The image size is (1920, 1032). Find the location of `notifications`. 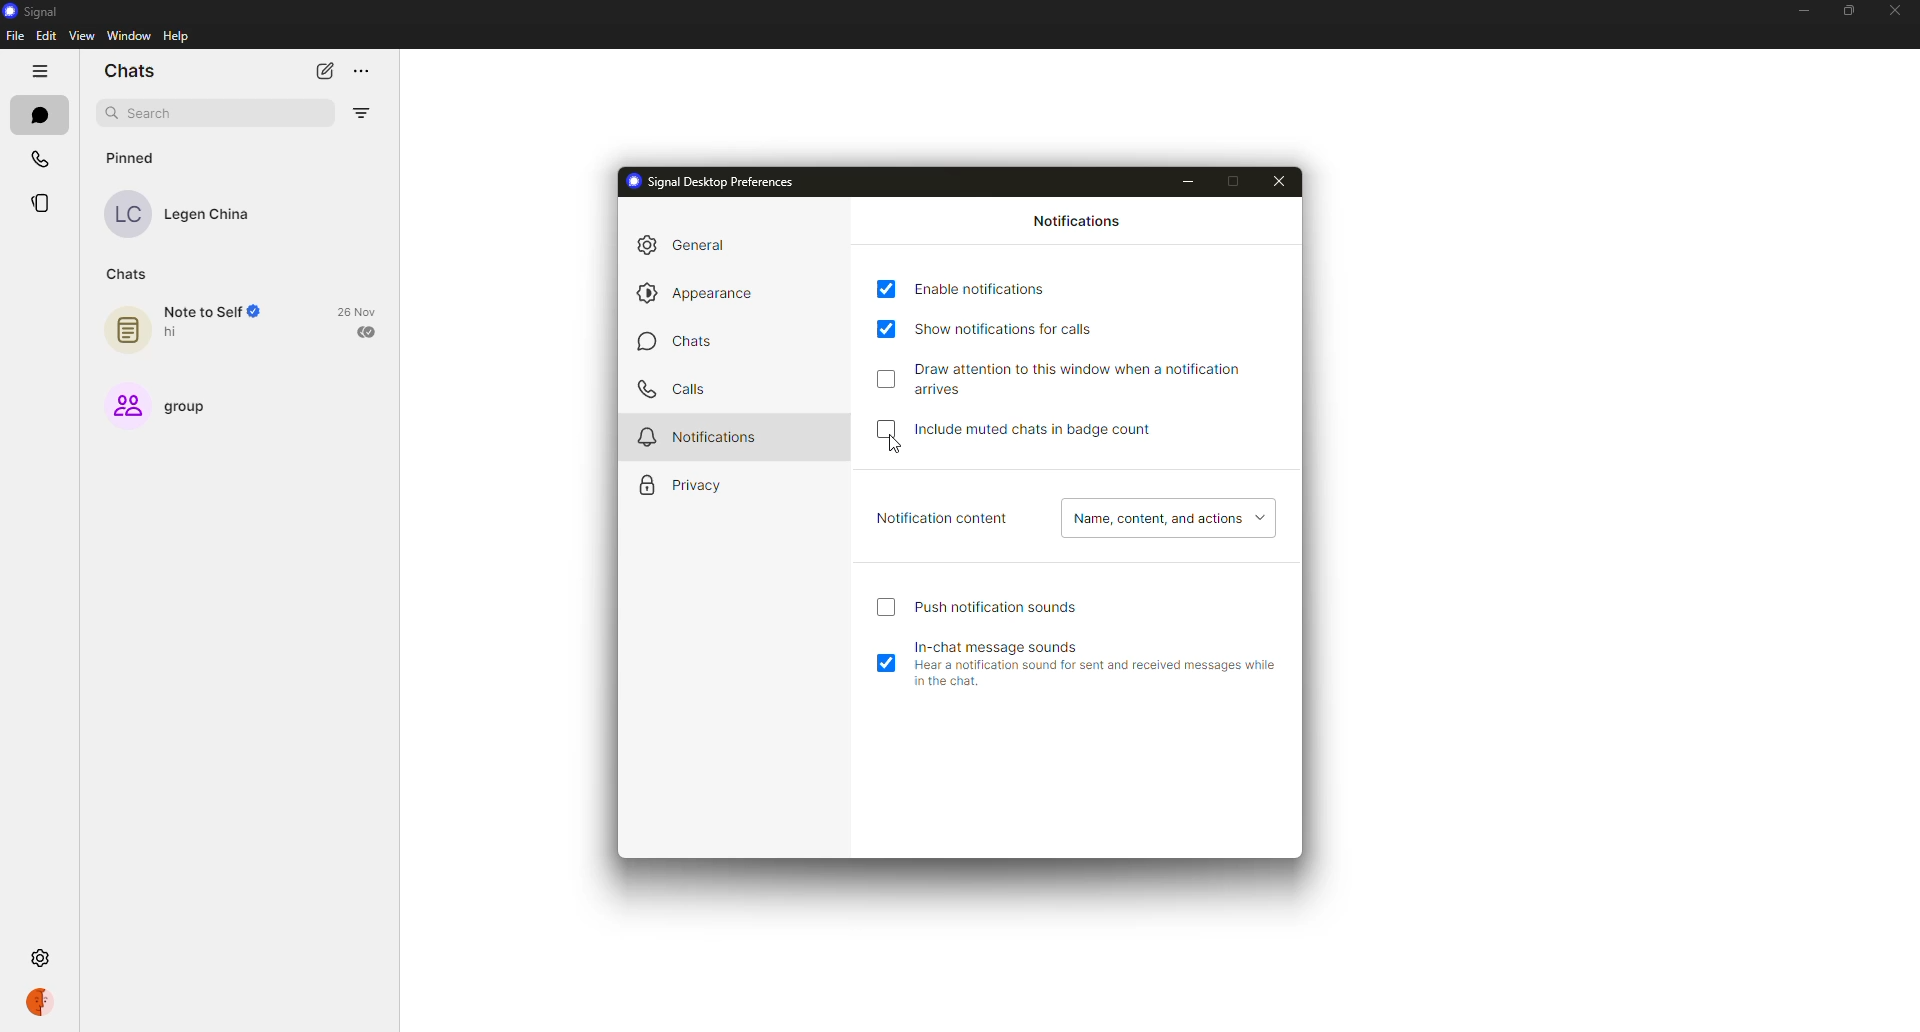

notifications is located at coordinates (1078, 223).